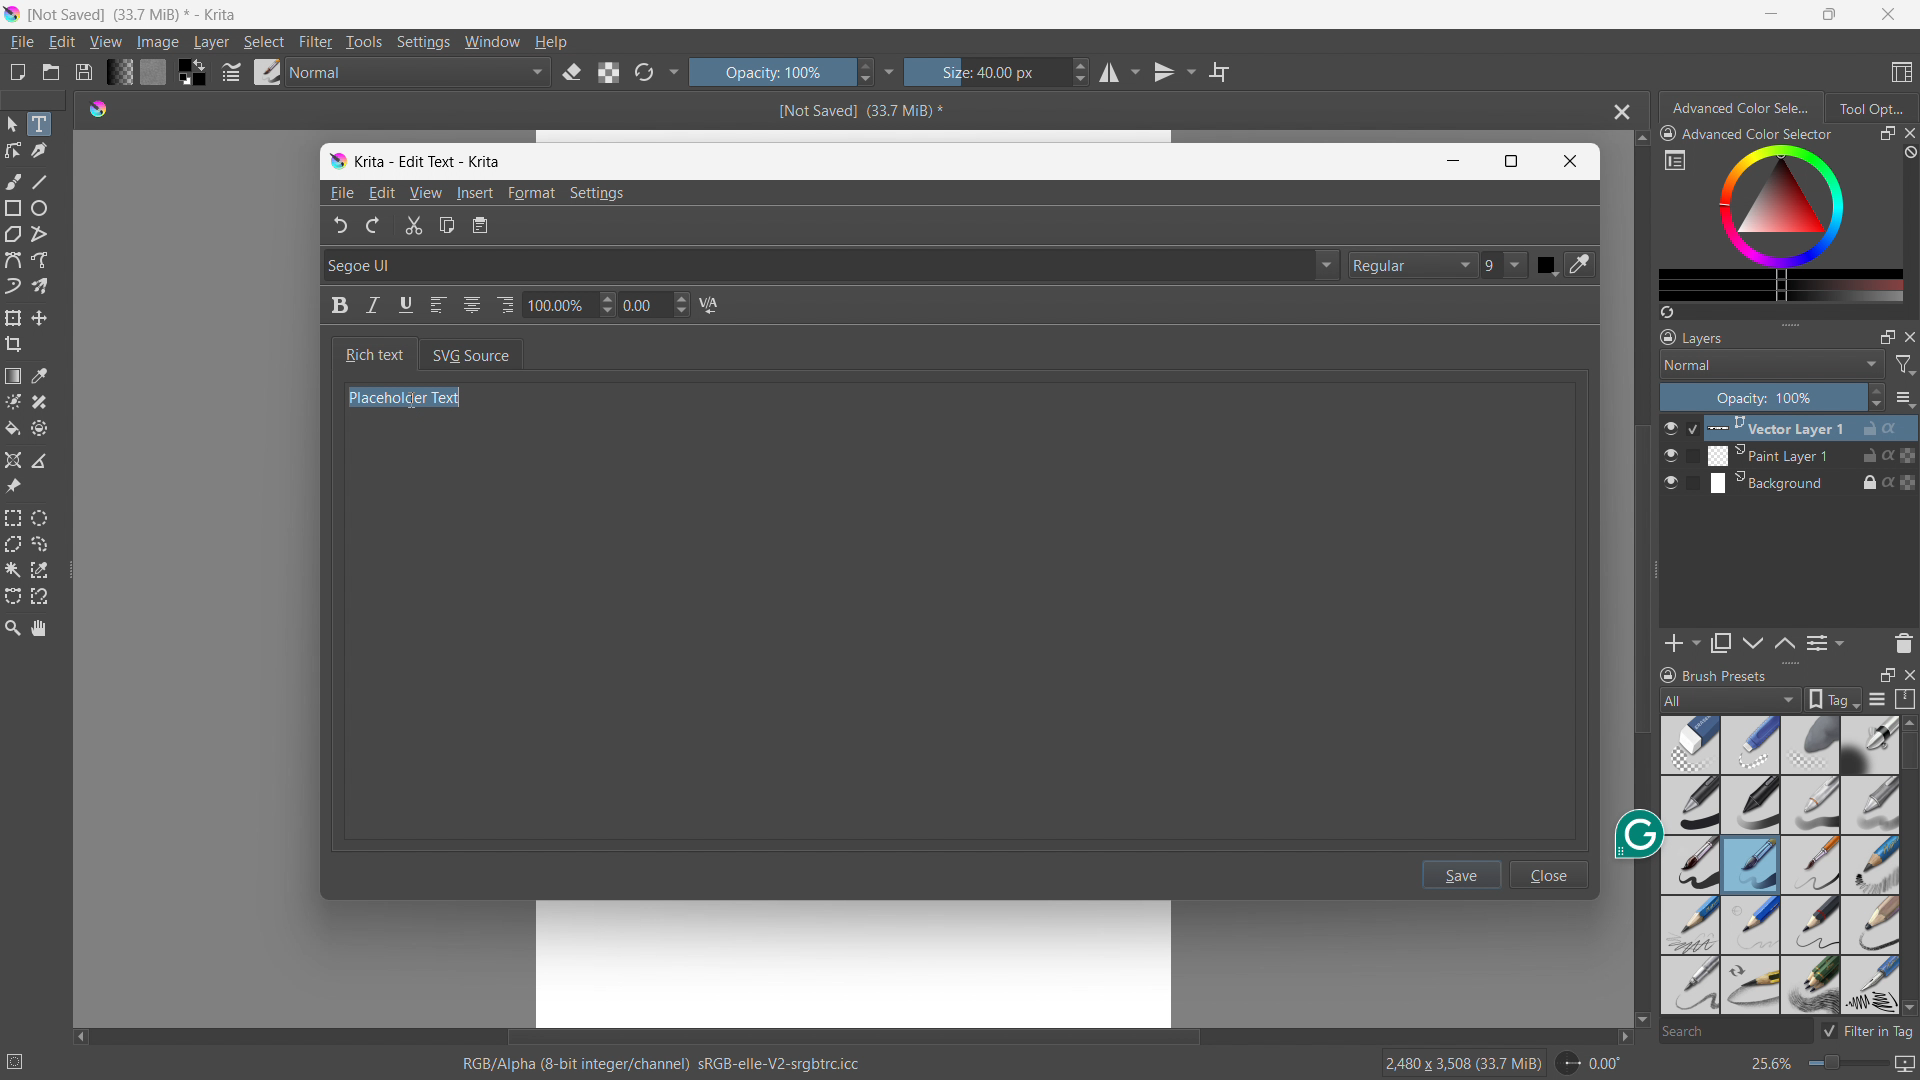  What do you see at coordinates (1908, 153) in the screenshot?
I see `clear all color history` at bounding box center [1908, 153].